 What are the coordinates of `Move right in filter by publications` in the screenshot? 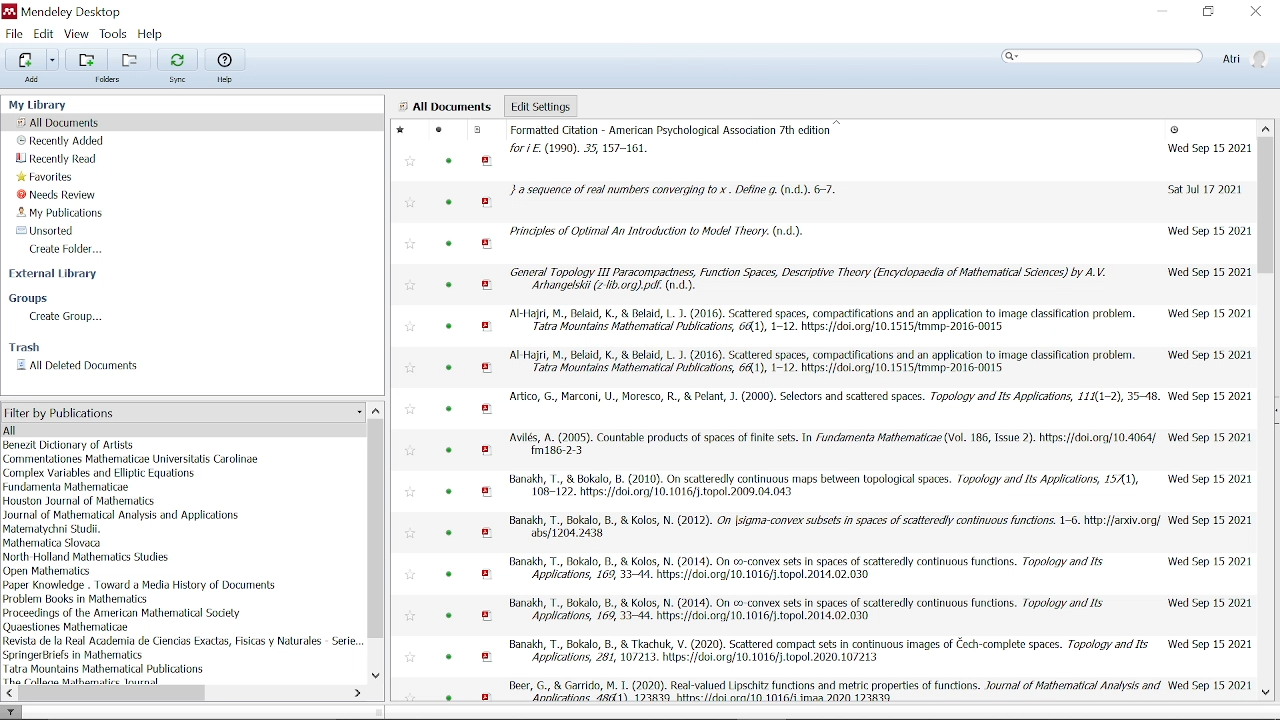 It's located at (356, 693).